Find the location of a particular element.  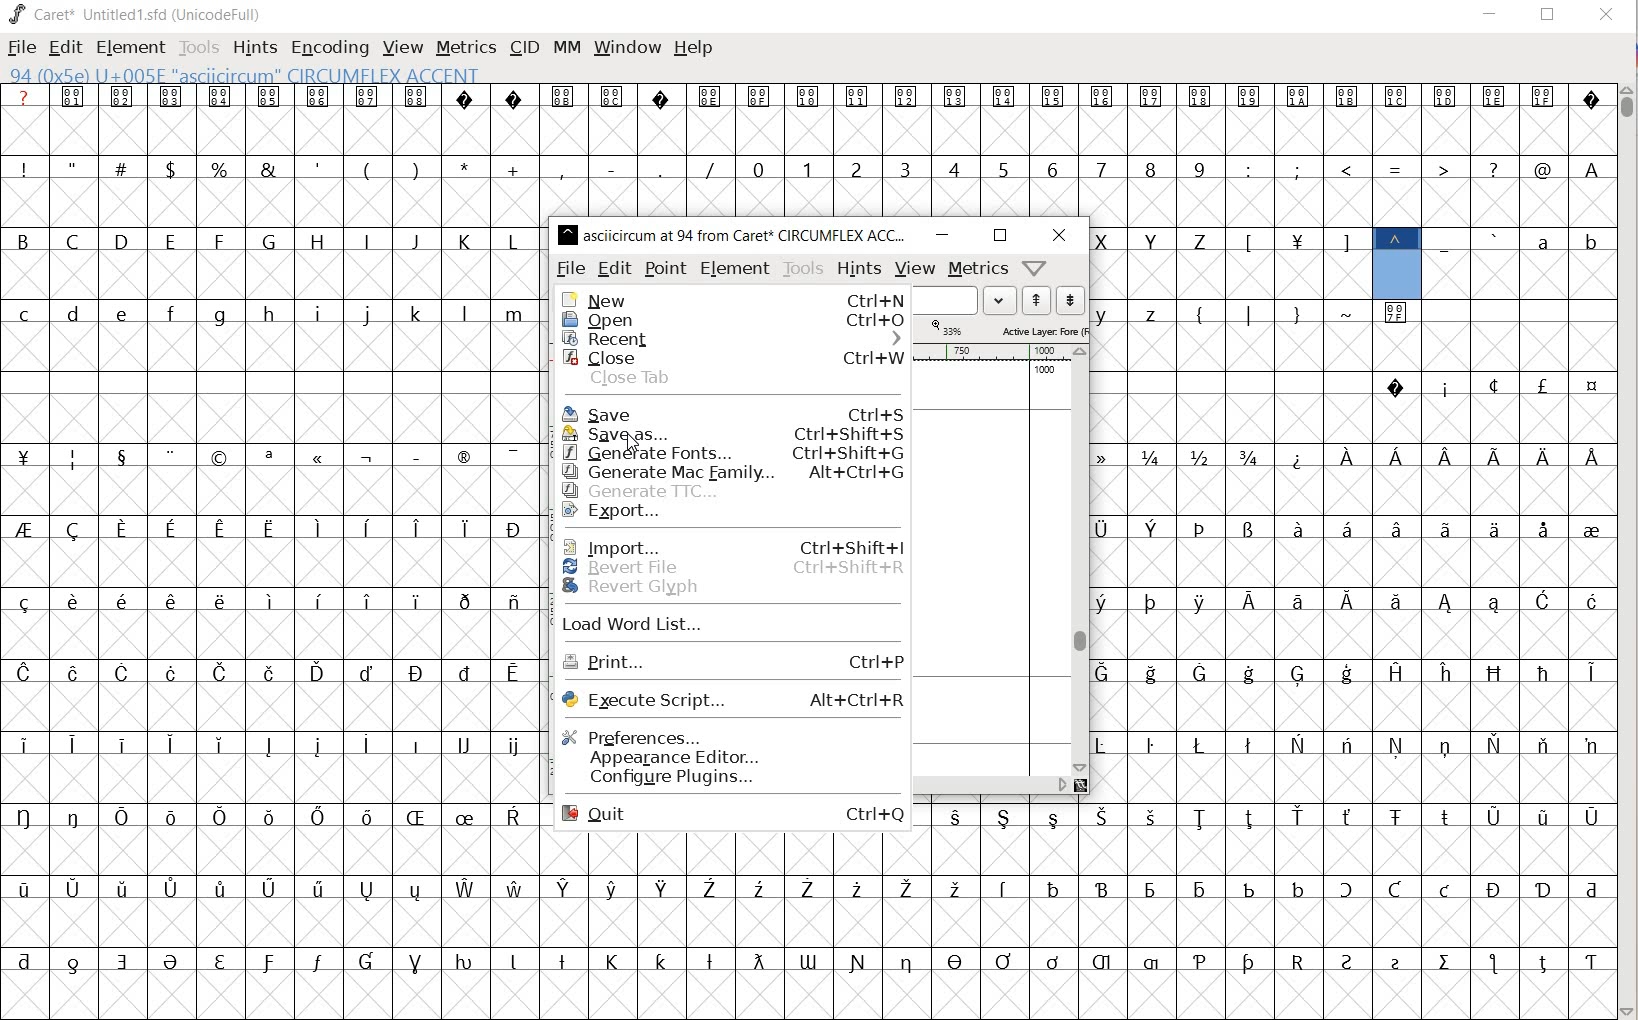

glyph characters is located at coordinates (1081, 922).